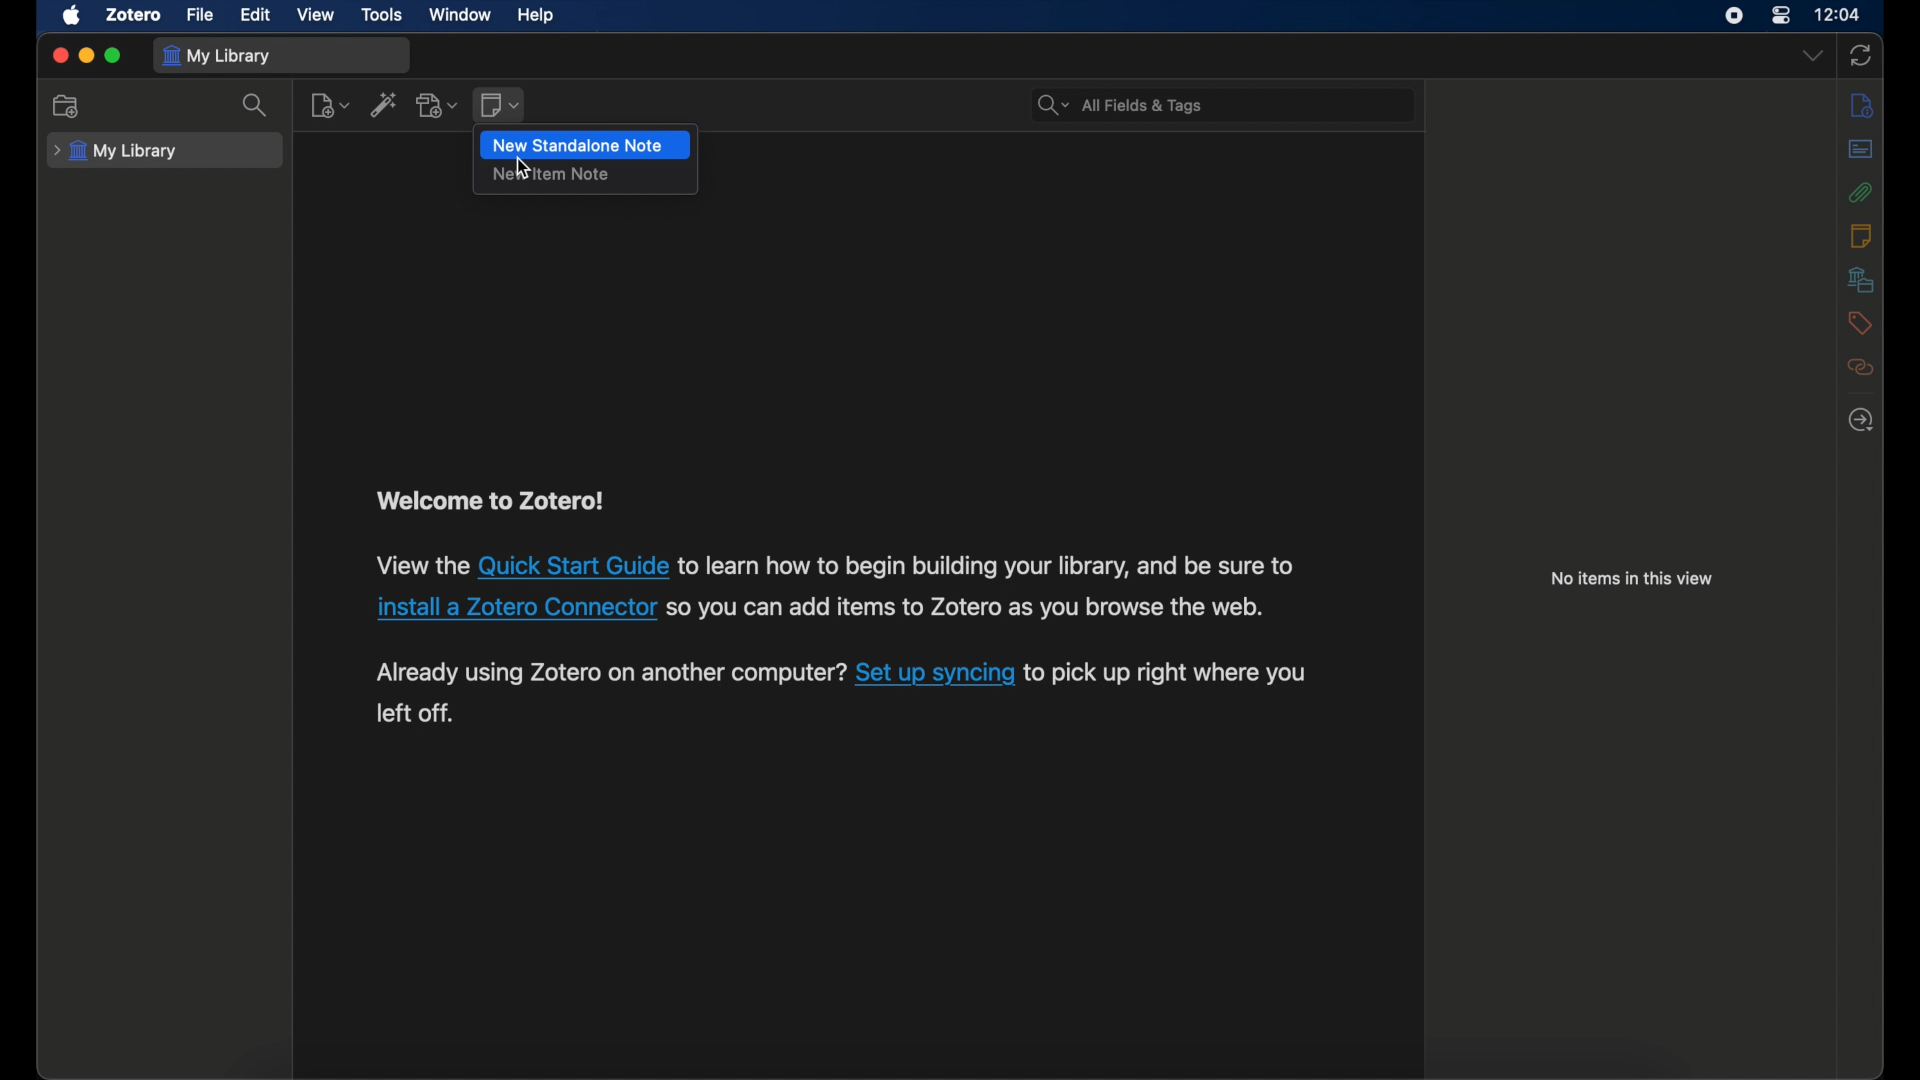  What do you see at coordinates (1862, 235) in the screenshot?
I see `notes` at bounding box center [1862, 235].